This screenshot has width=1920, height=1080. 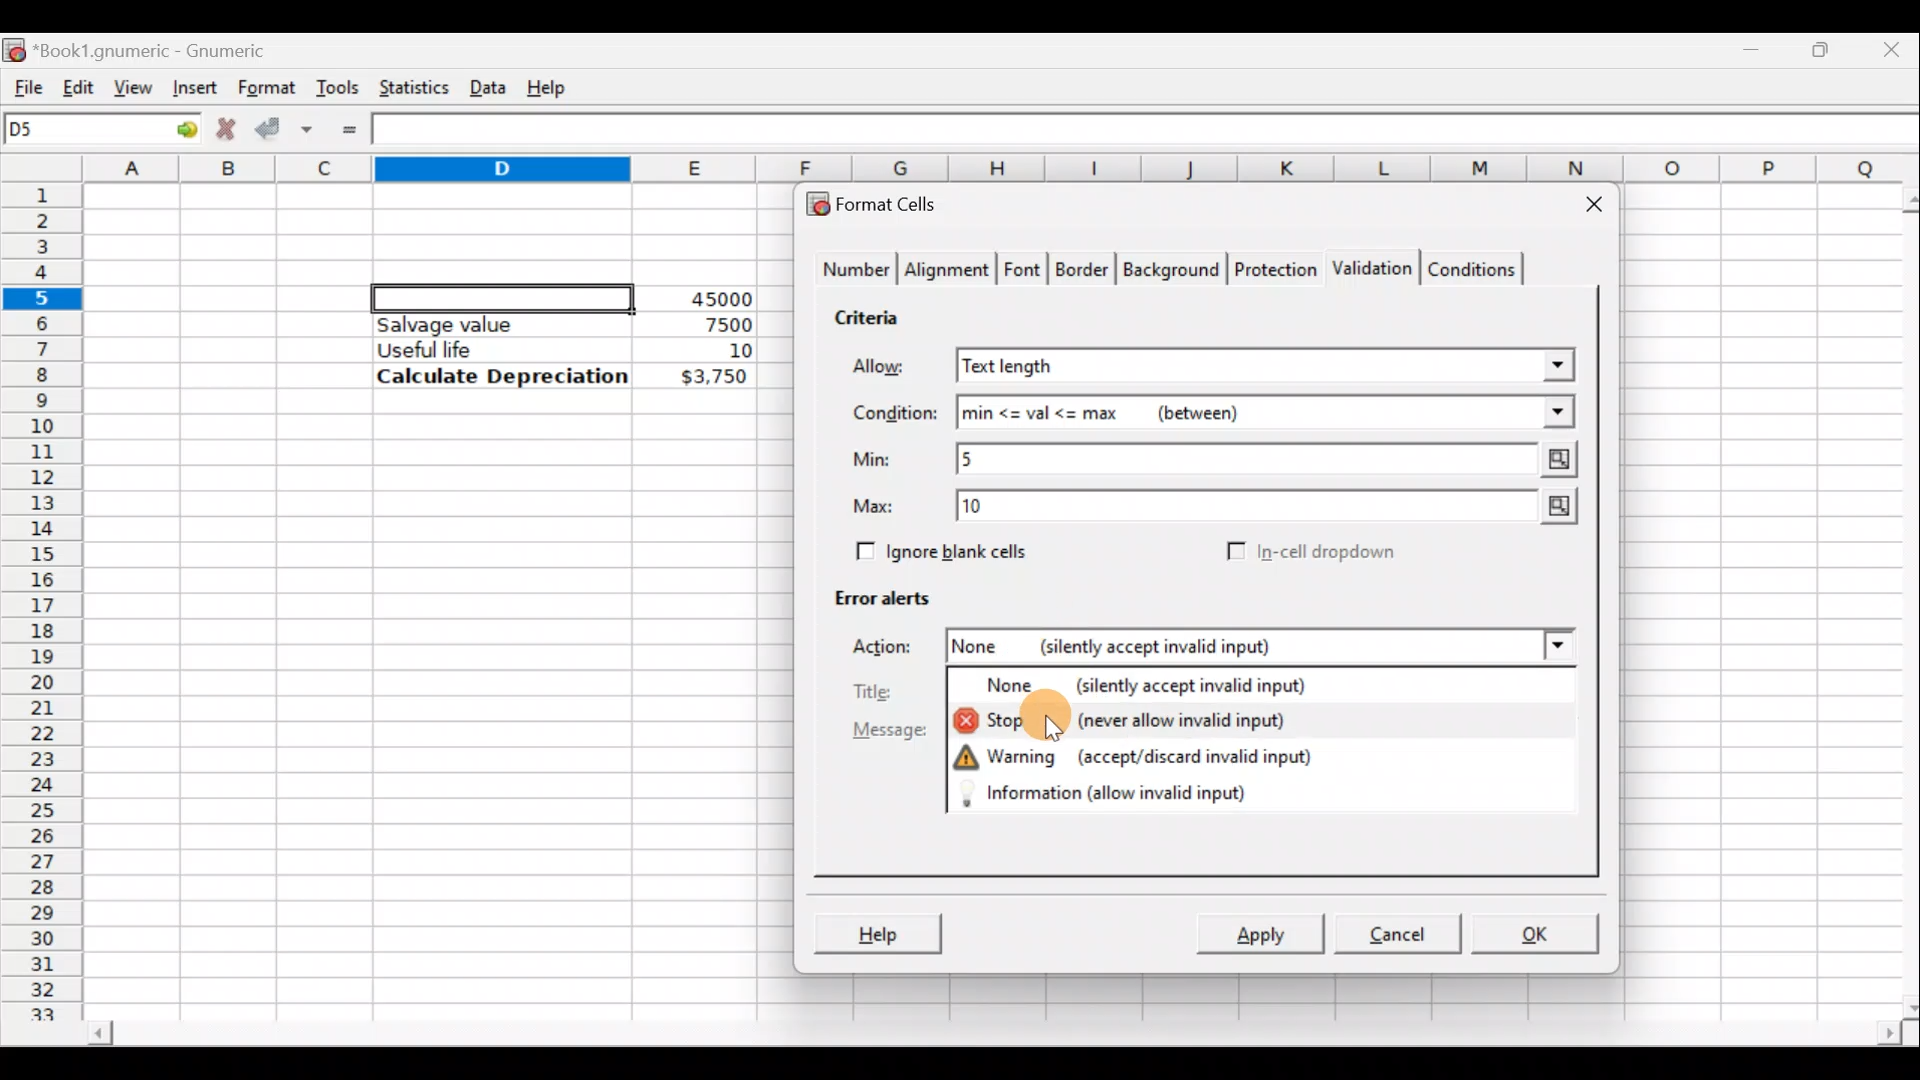 I want to click on min<=val<=max (between), so click(x=1266, y=413).